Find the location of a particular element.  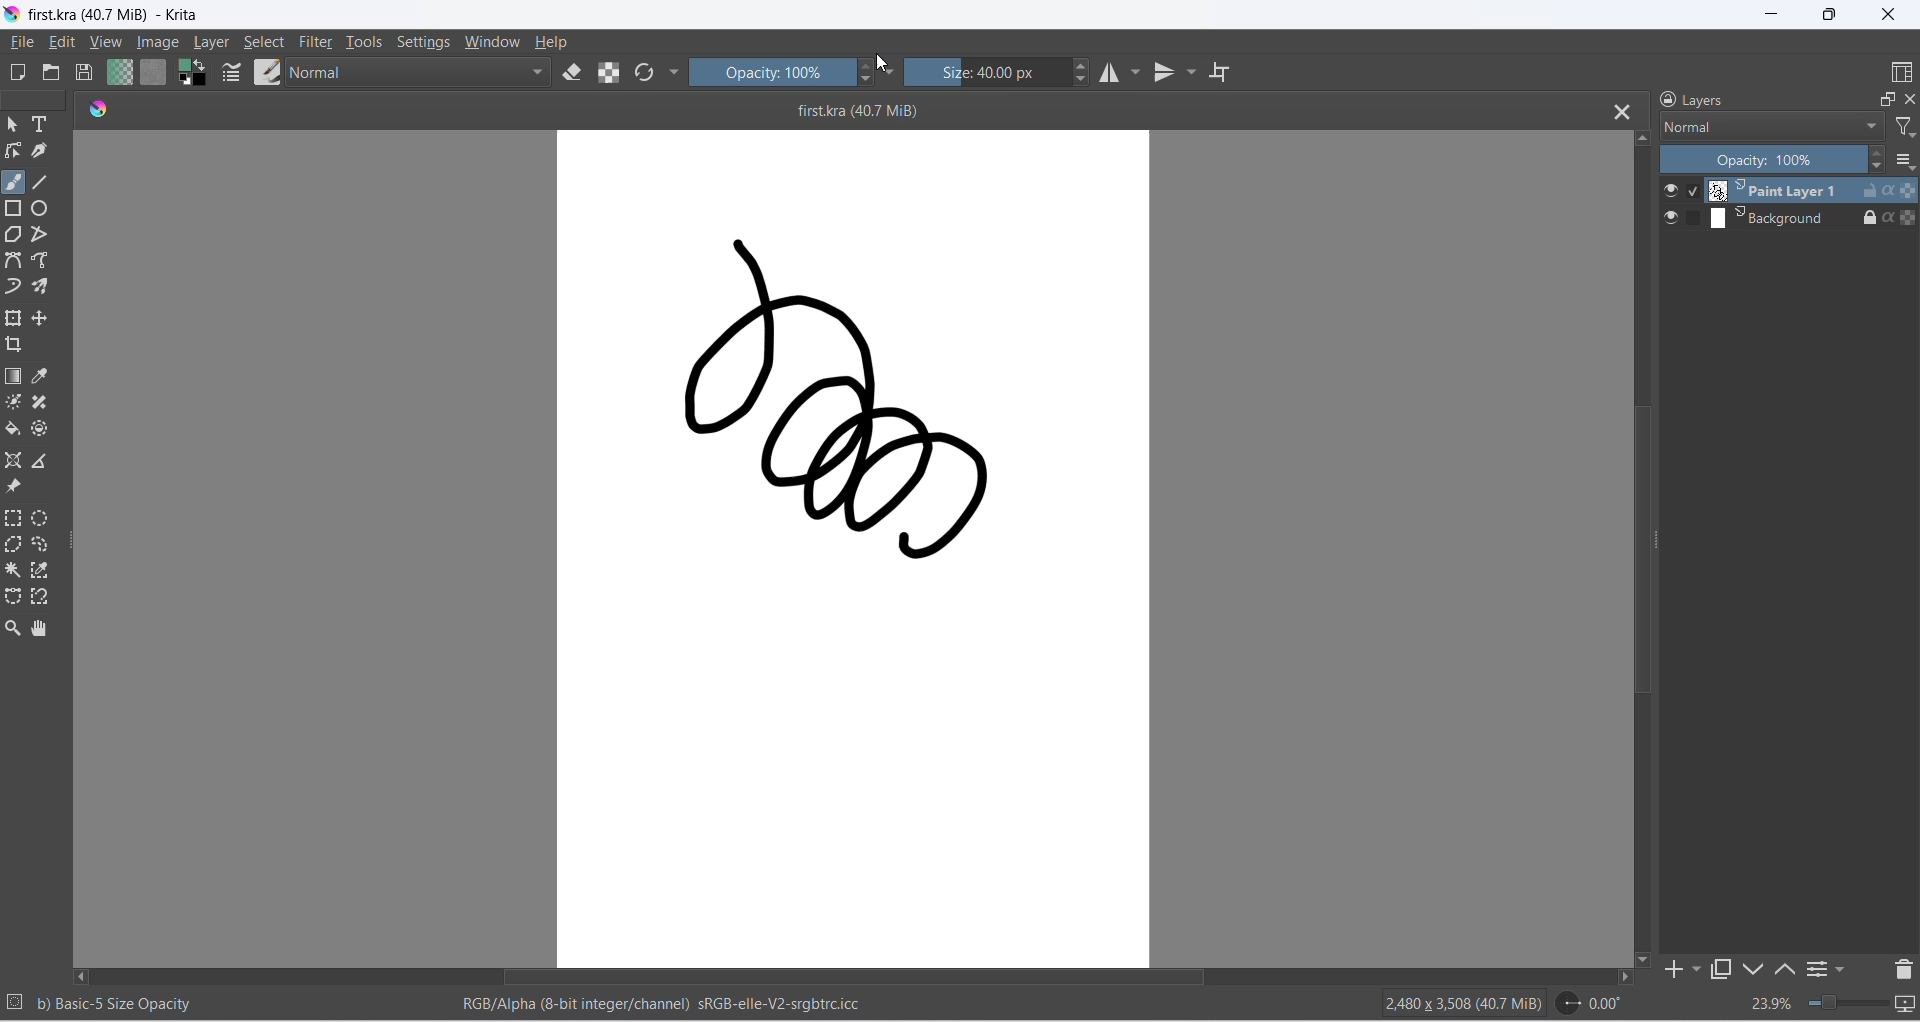

Lock layer is located at coordinates (1863, 191).